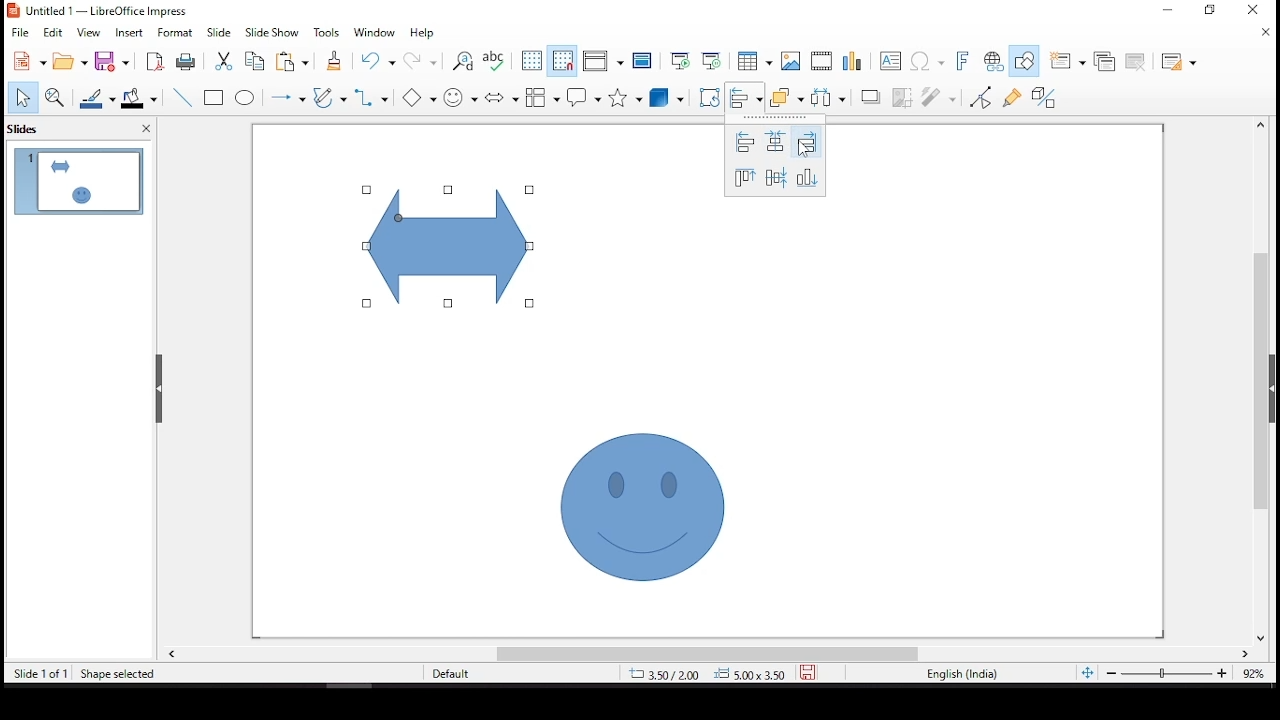 Image resolution: width=1280 pixels, height=720 pixels. What do you see at coordinates (220, 62) in the screenshot?
I see `cut` at bounding box center [220, 62].